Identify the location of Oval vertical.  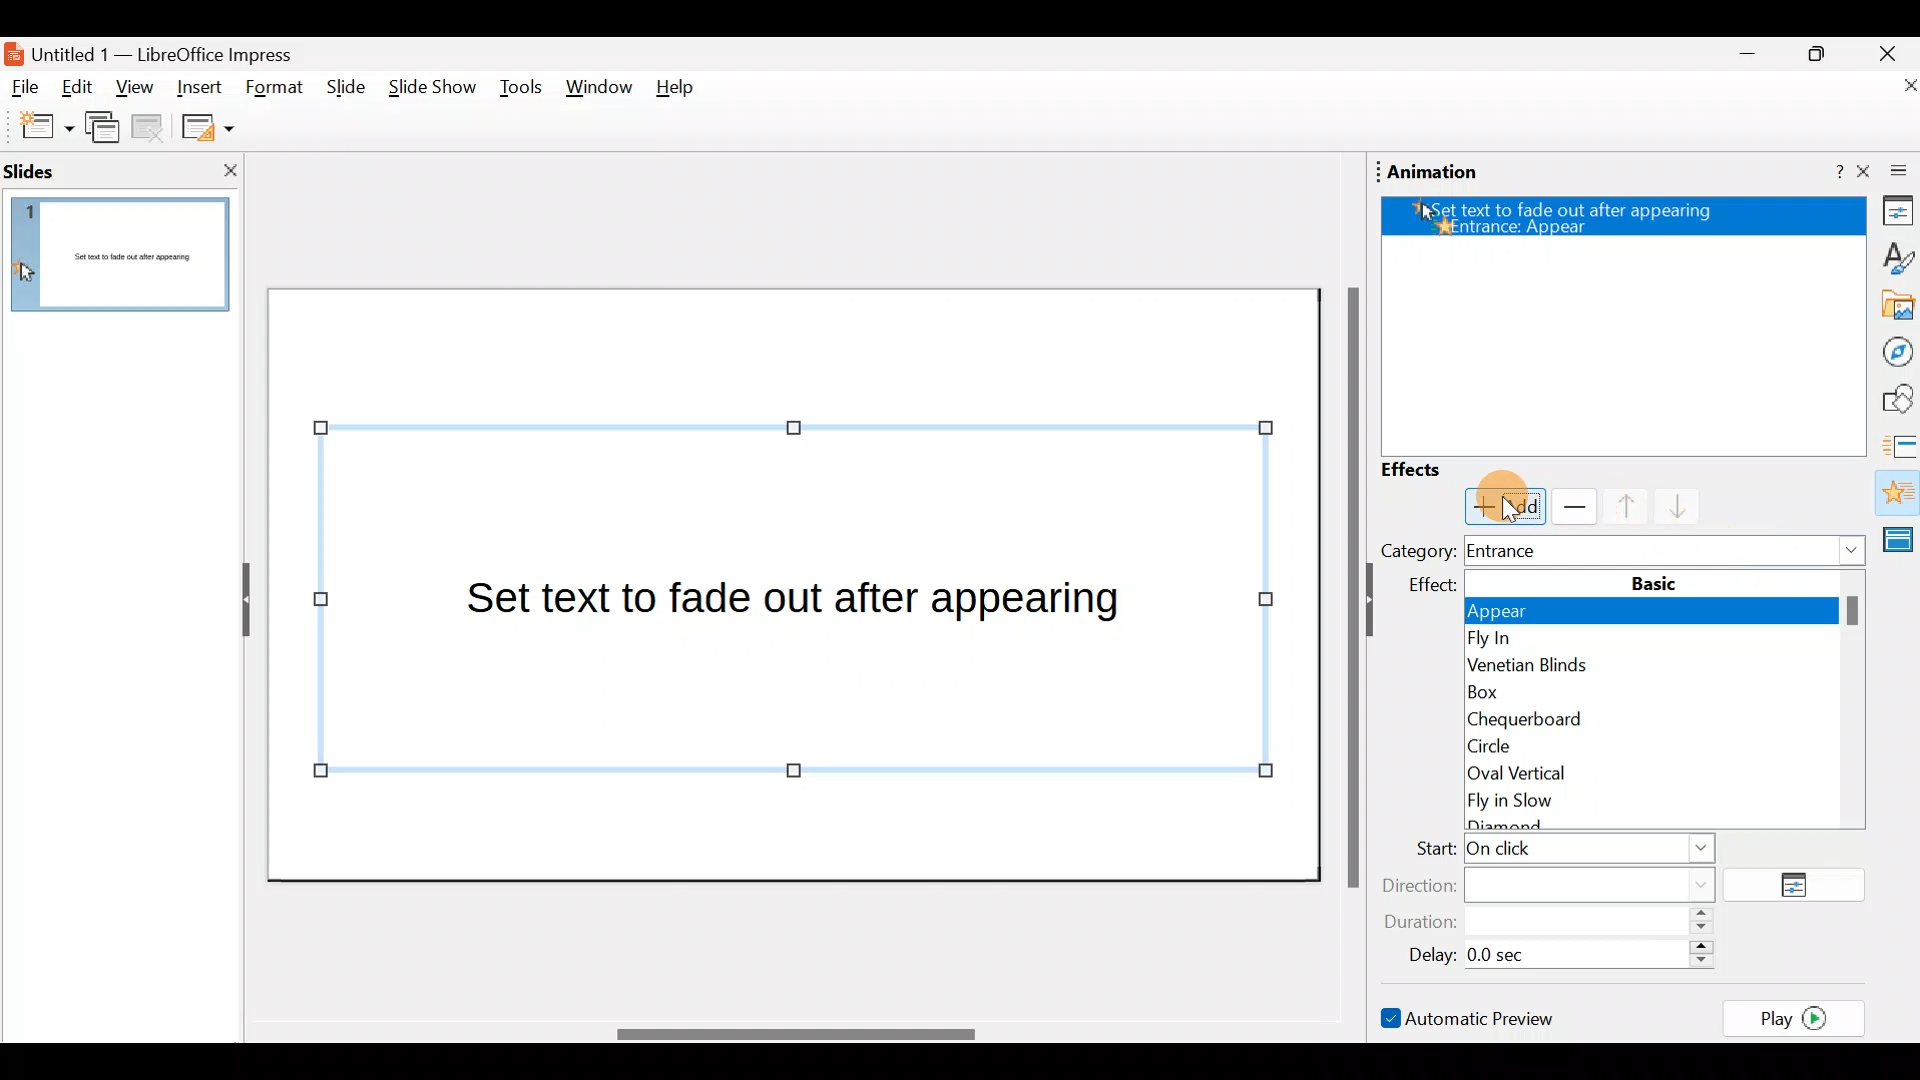
(1658, 773).